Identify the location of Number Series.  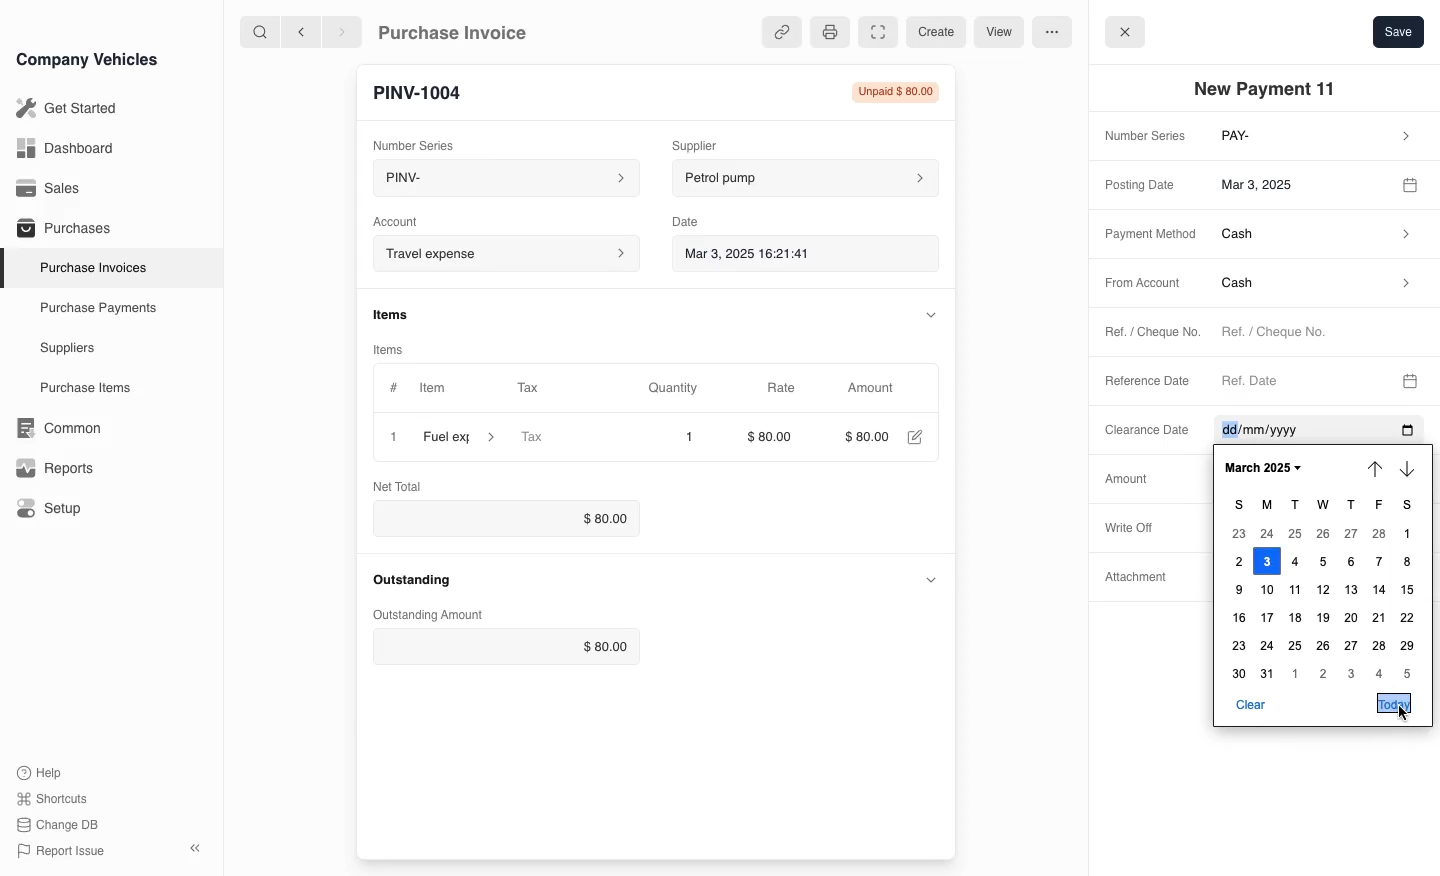
(418, 141).